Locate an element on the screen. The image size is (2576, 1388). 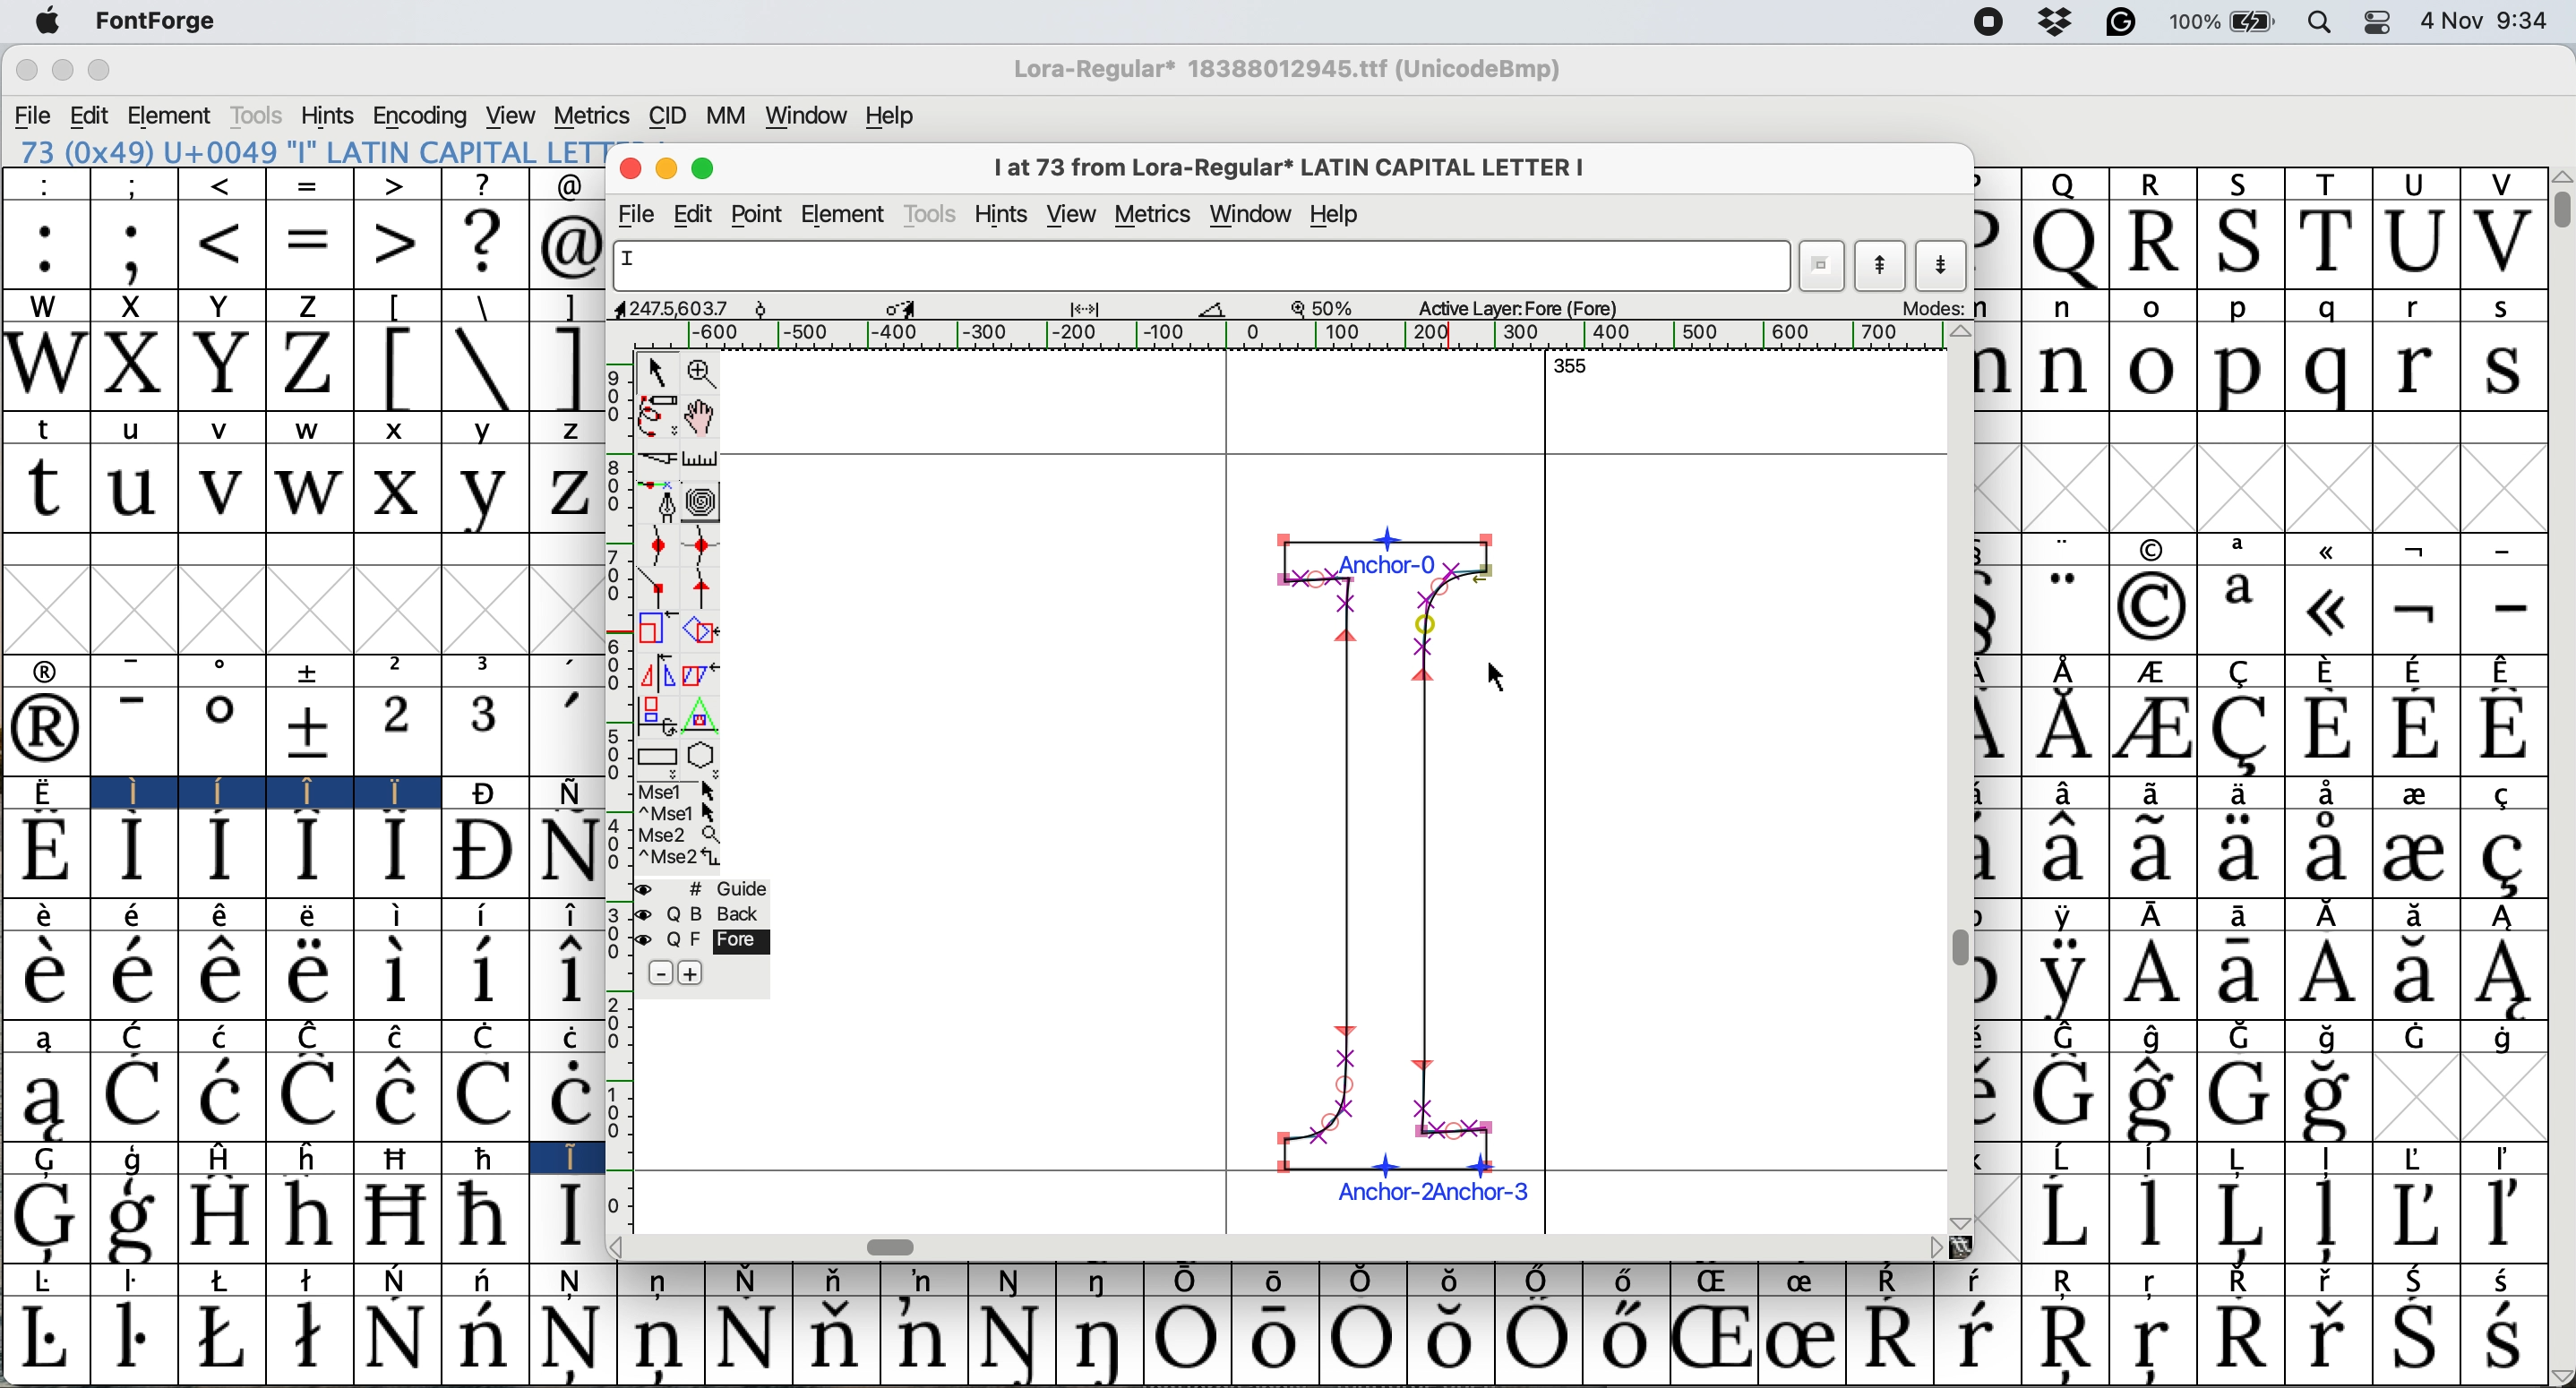
a is located at coordinates (2247, 550).